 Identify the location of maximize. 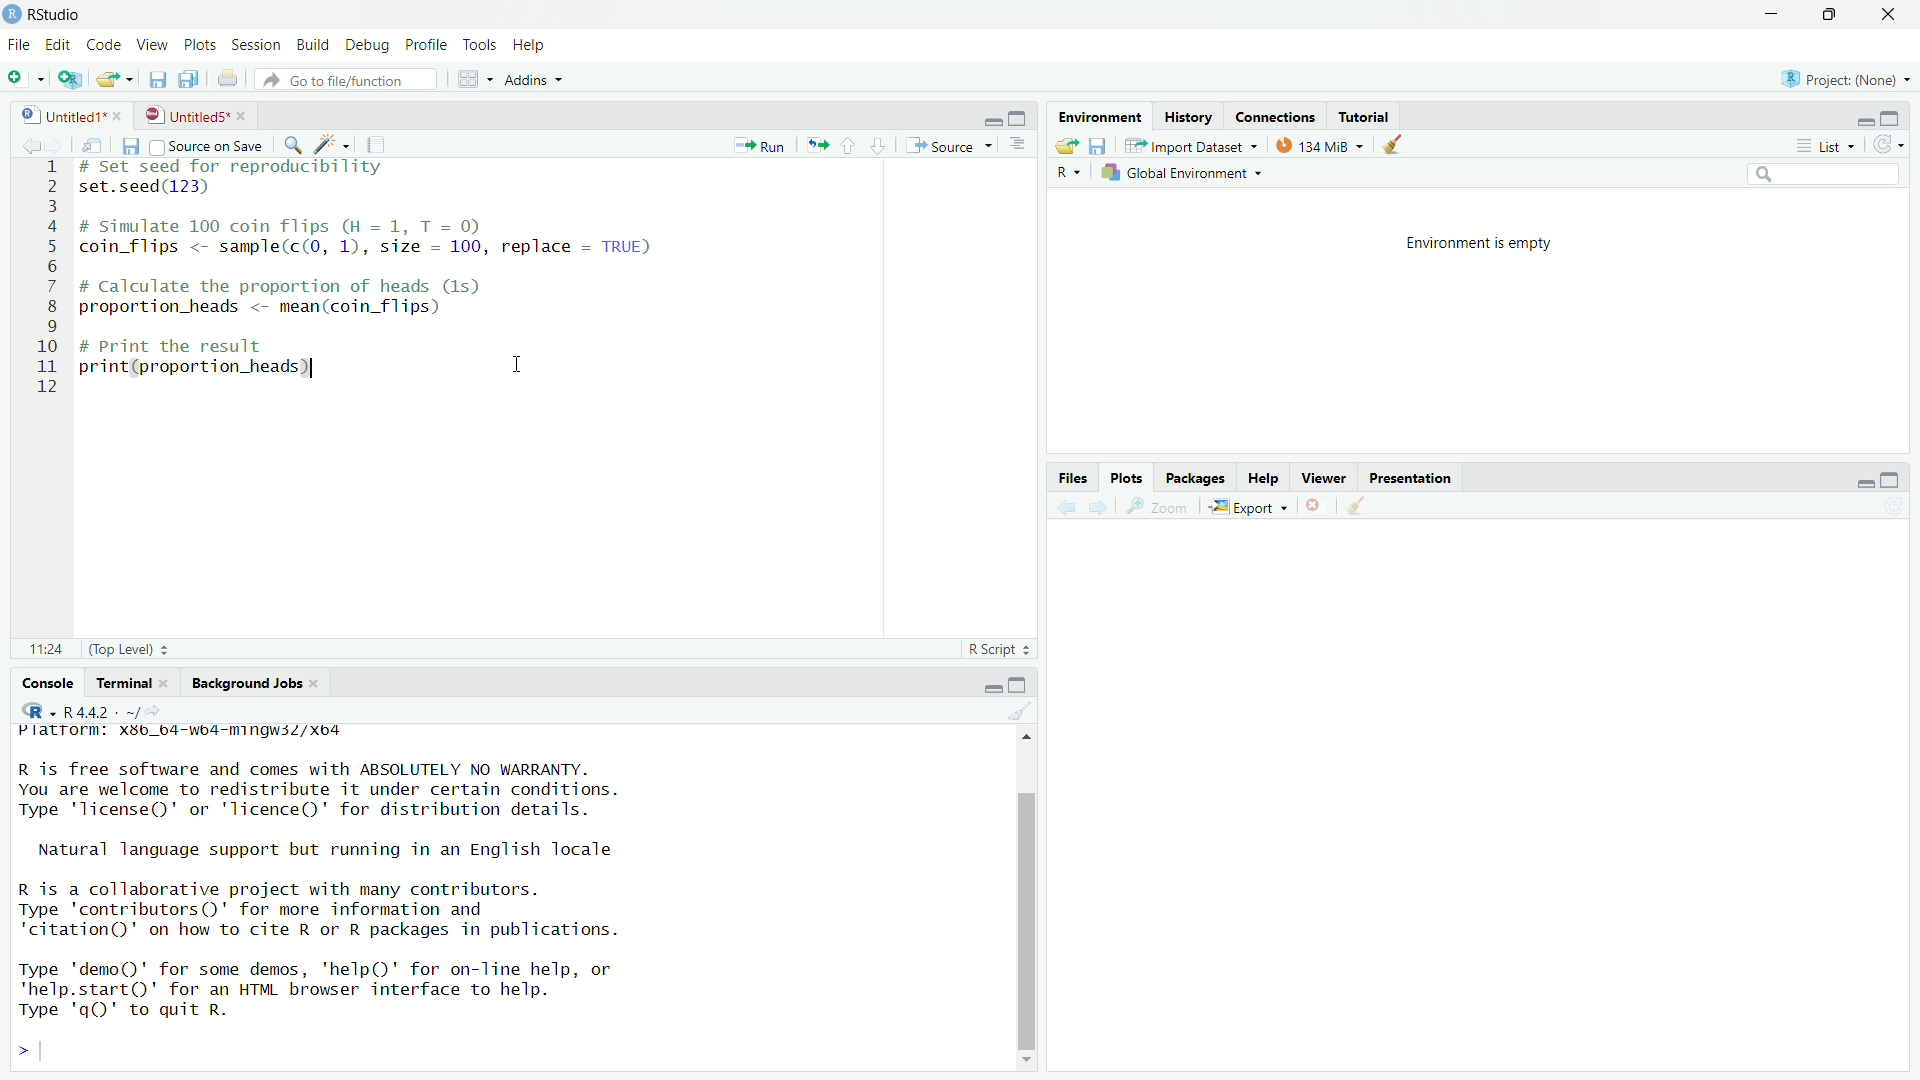
(1830, 13).